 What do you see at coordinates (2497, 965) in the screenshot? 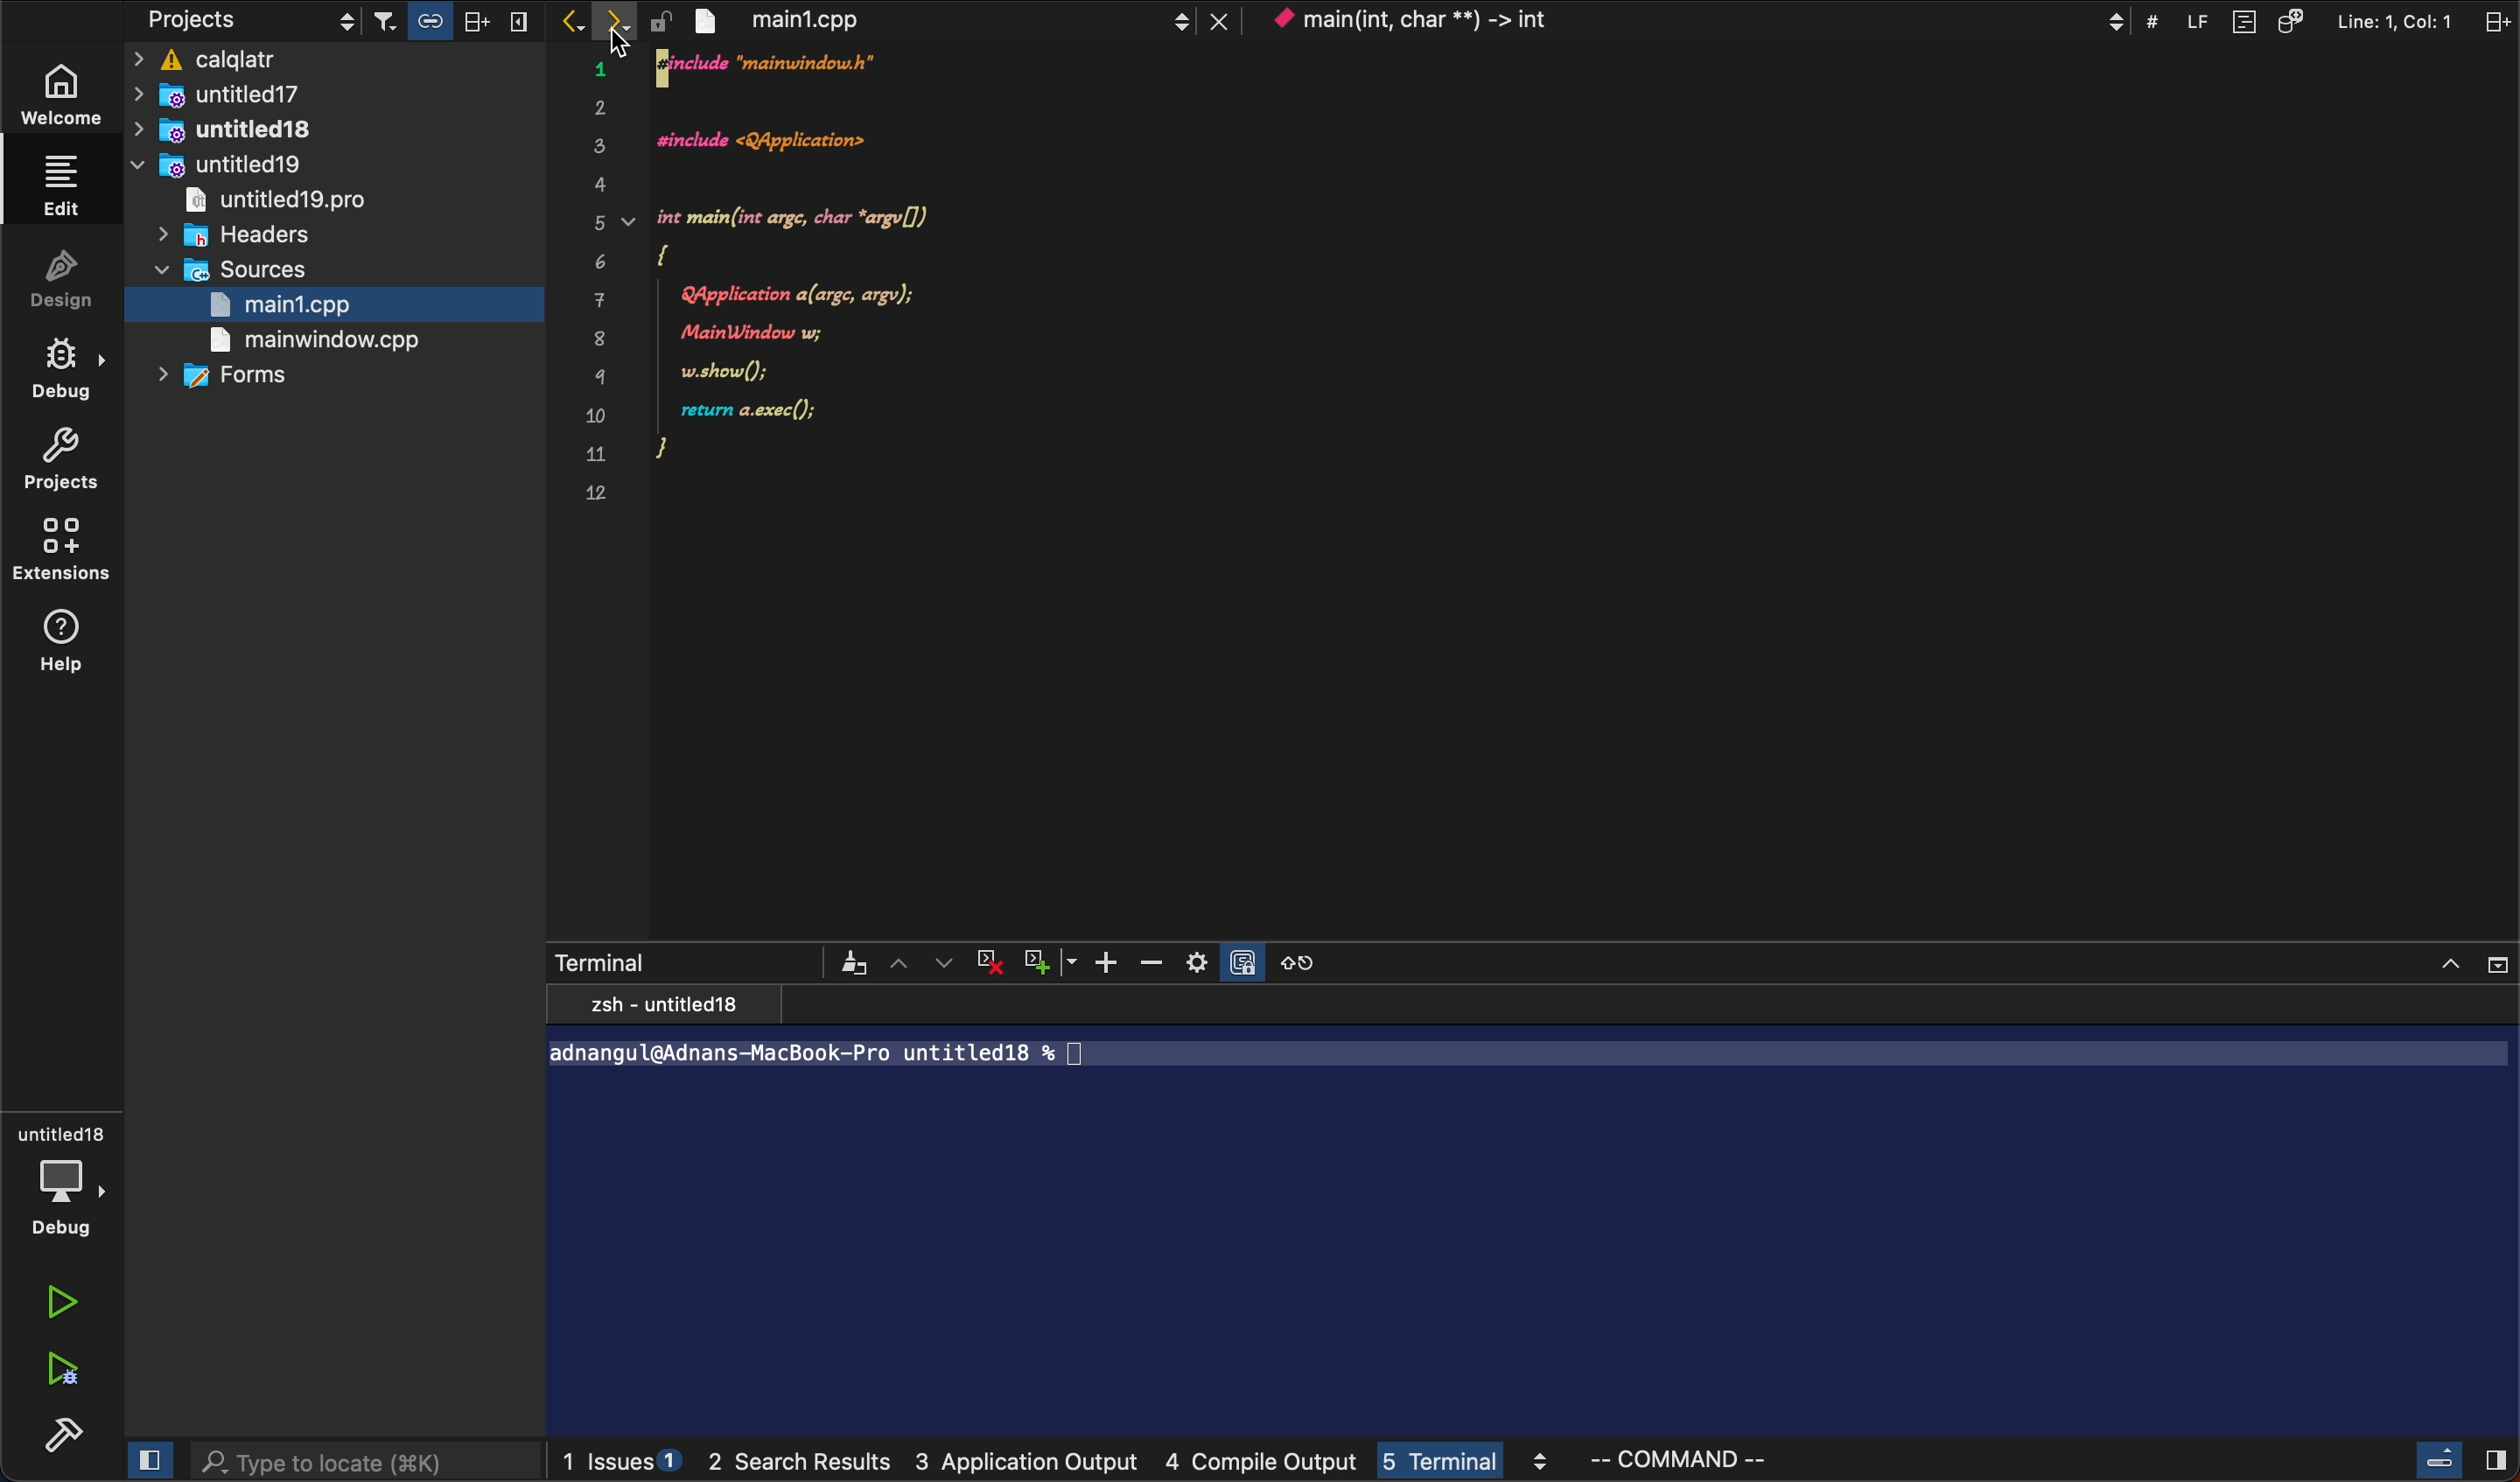
I see `Collapse` at bounding box center [2497, 965].